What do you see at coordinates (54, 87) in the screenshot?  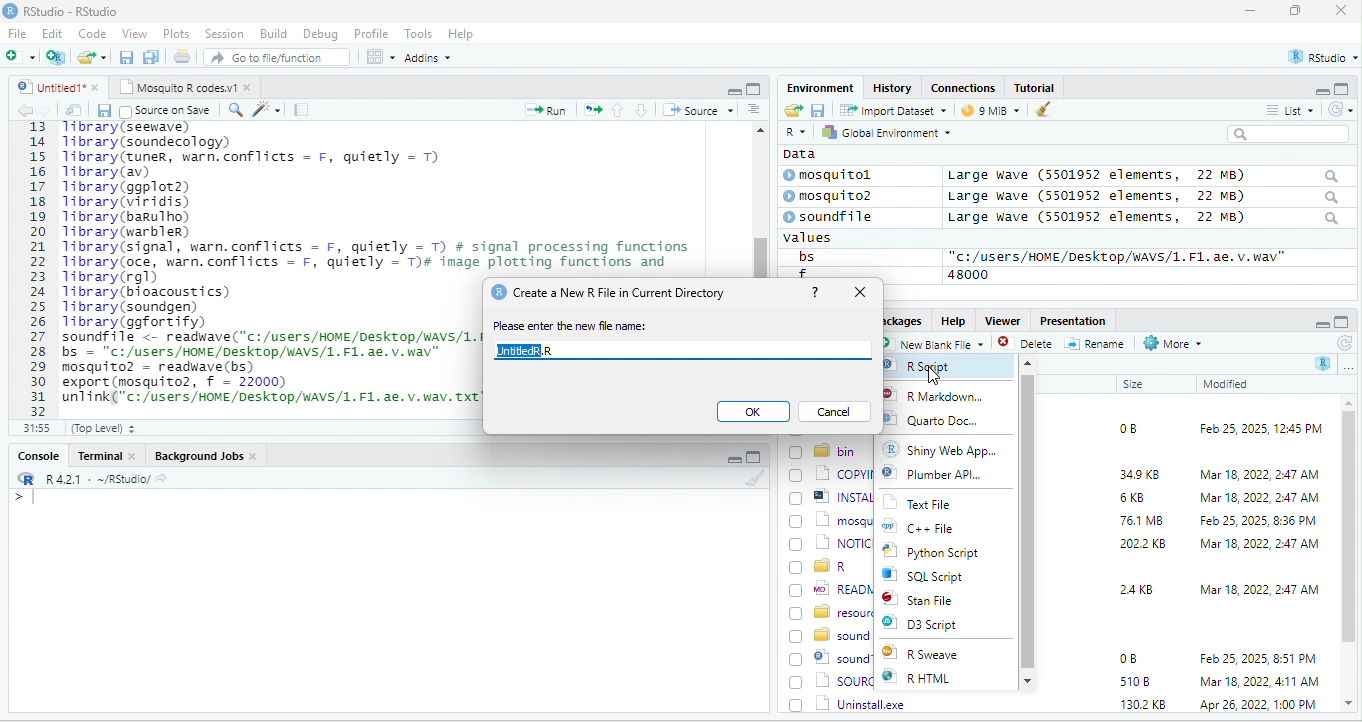 I see `© Untitied1* »` at bounding box center [54, 87].